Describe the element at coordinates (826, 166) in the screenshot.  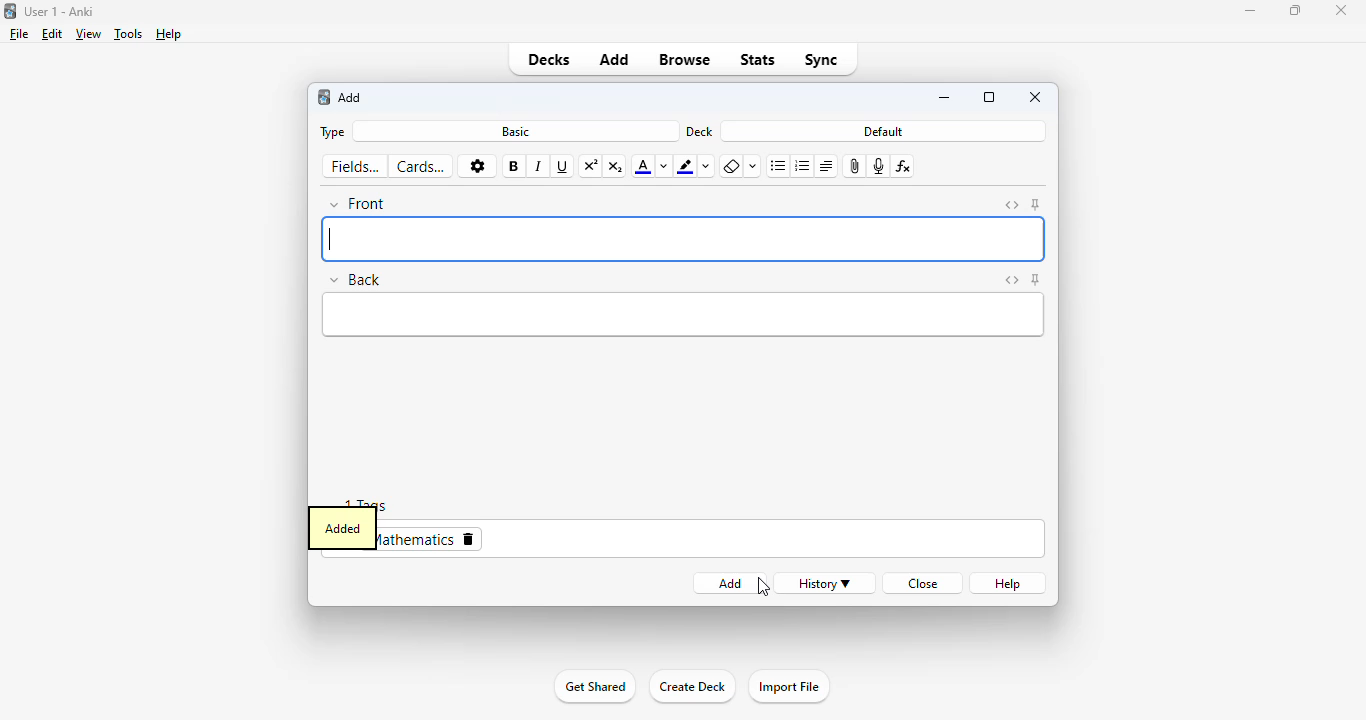
I see `alignment` at that location.